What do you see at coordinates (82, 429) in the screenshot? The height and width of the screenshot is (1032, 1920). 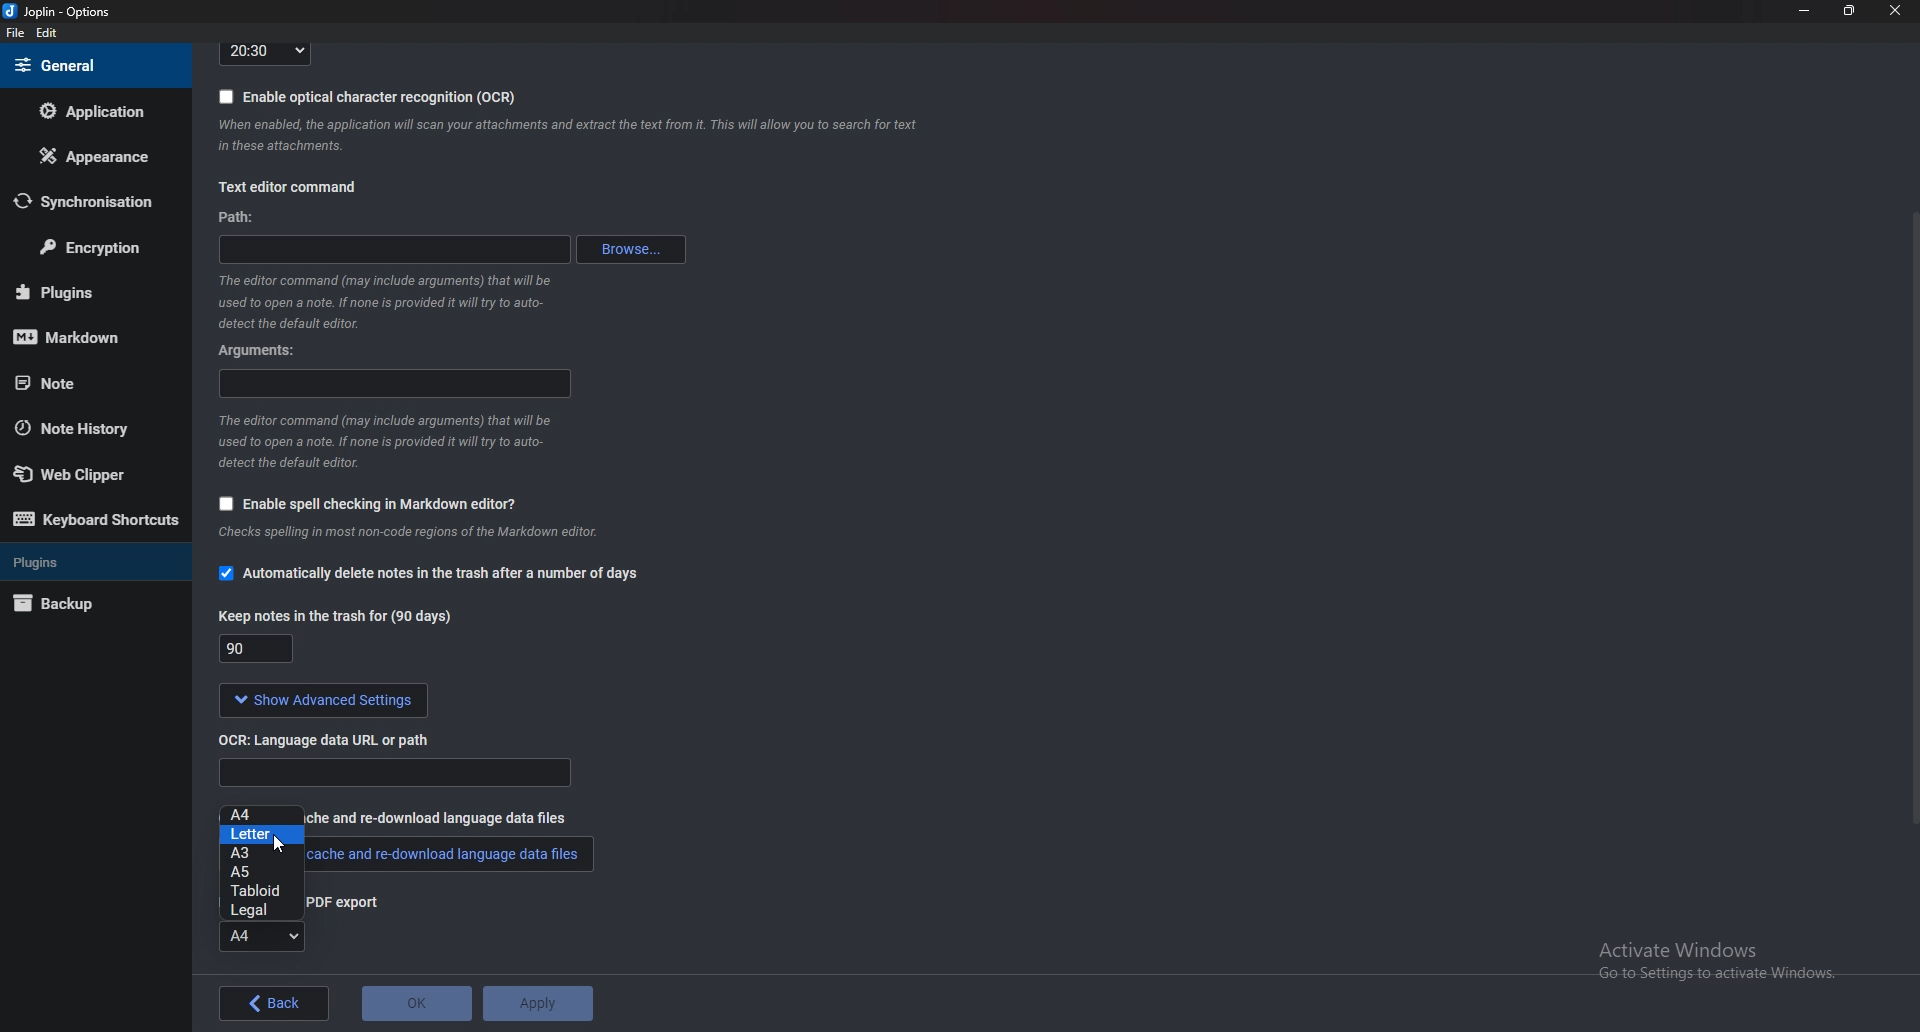 I see `Note history` at bounding box center [82, 429].